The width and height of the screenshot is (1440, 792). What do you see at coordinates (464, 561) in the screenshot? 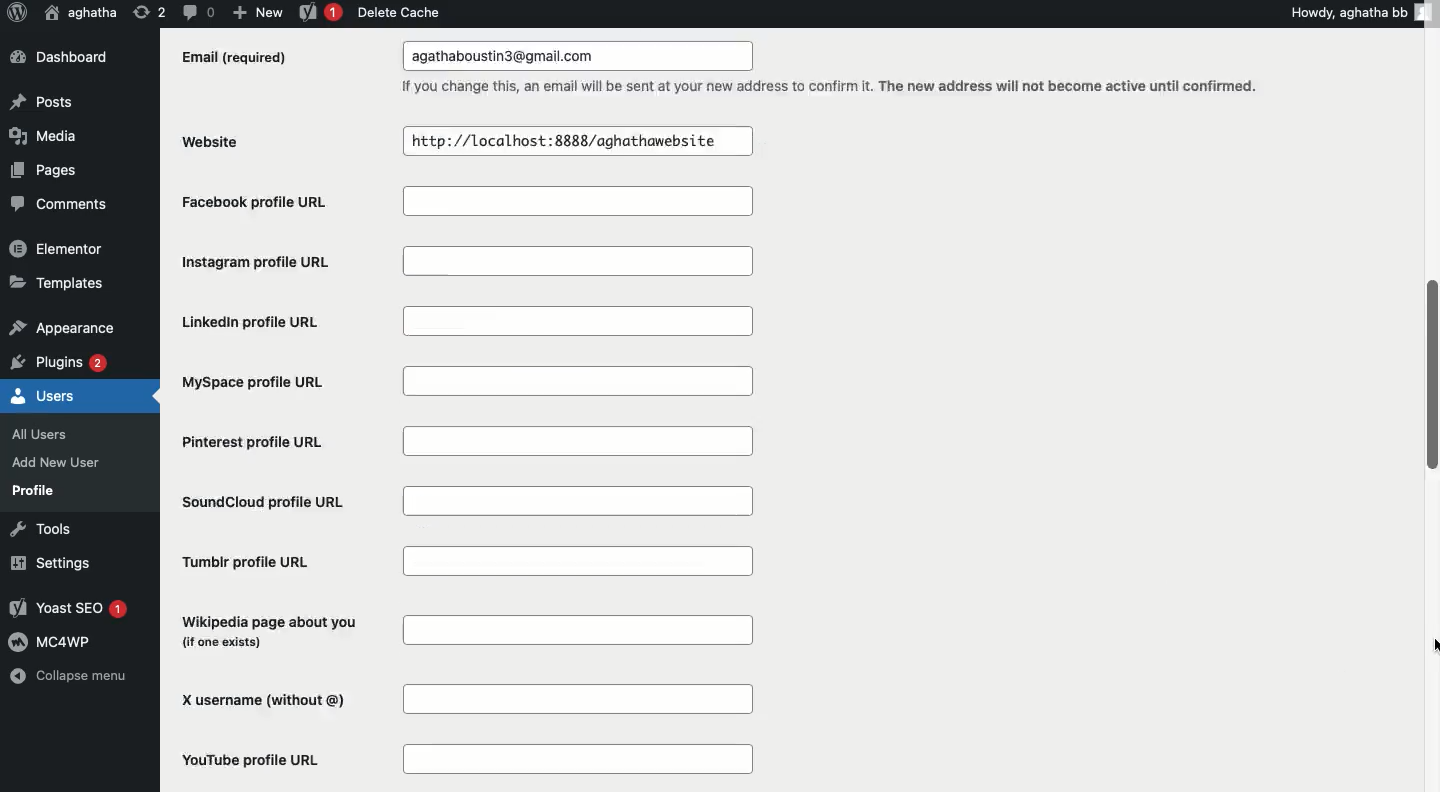
I see `Tumblr profile URL` at bounding box center [464, 561].